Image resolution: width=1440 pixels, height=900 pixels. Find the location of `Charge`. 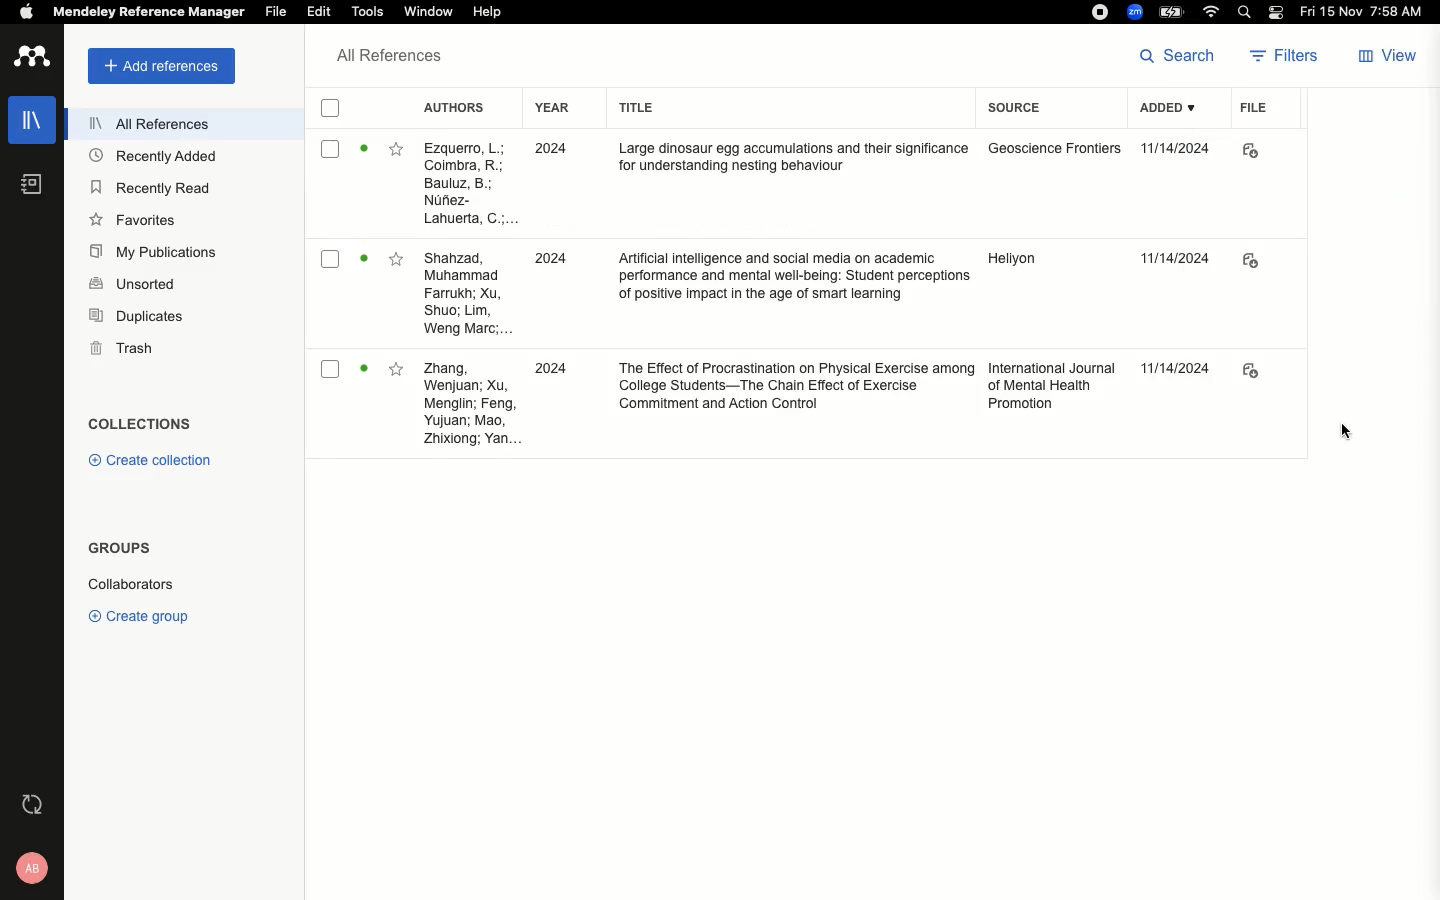

Charge is located at coordinates (1171, 12).